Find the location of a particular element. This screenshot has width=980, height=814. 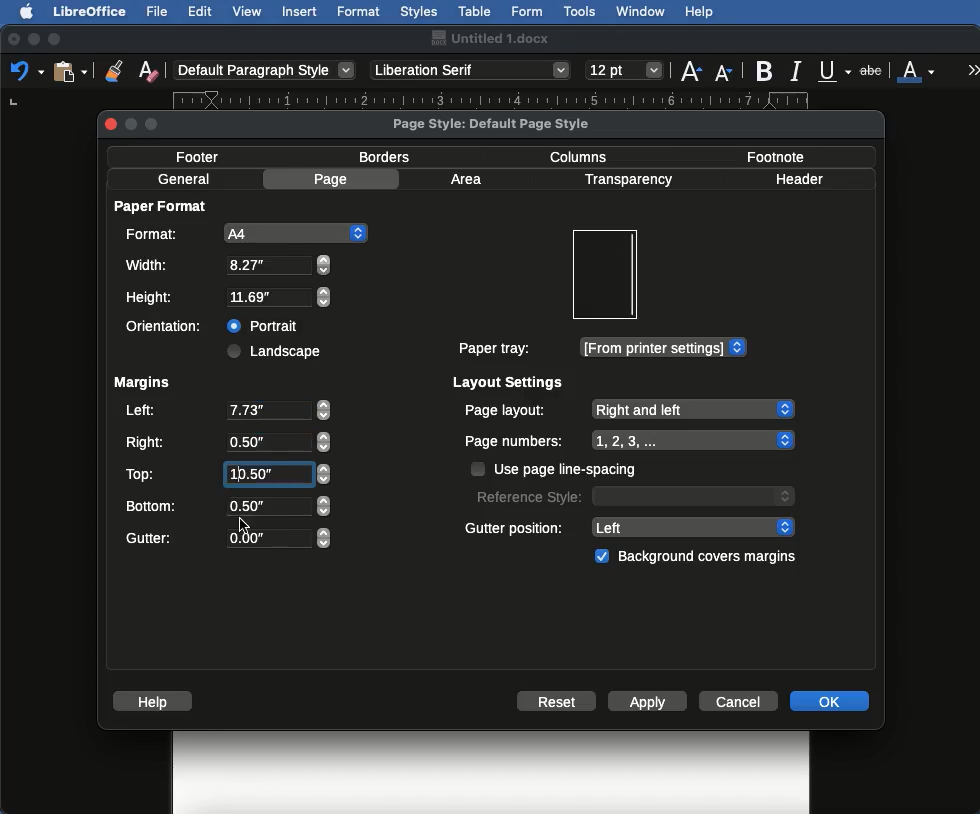

Insert is located at coordinates (300, 11).